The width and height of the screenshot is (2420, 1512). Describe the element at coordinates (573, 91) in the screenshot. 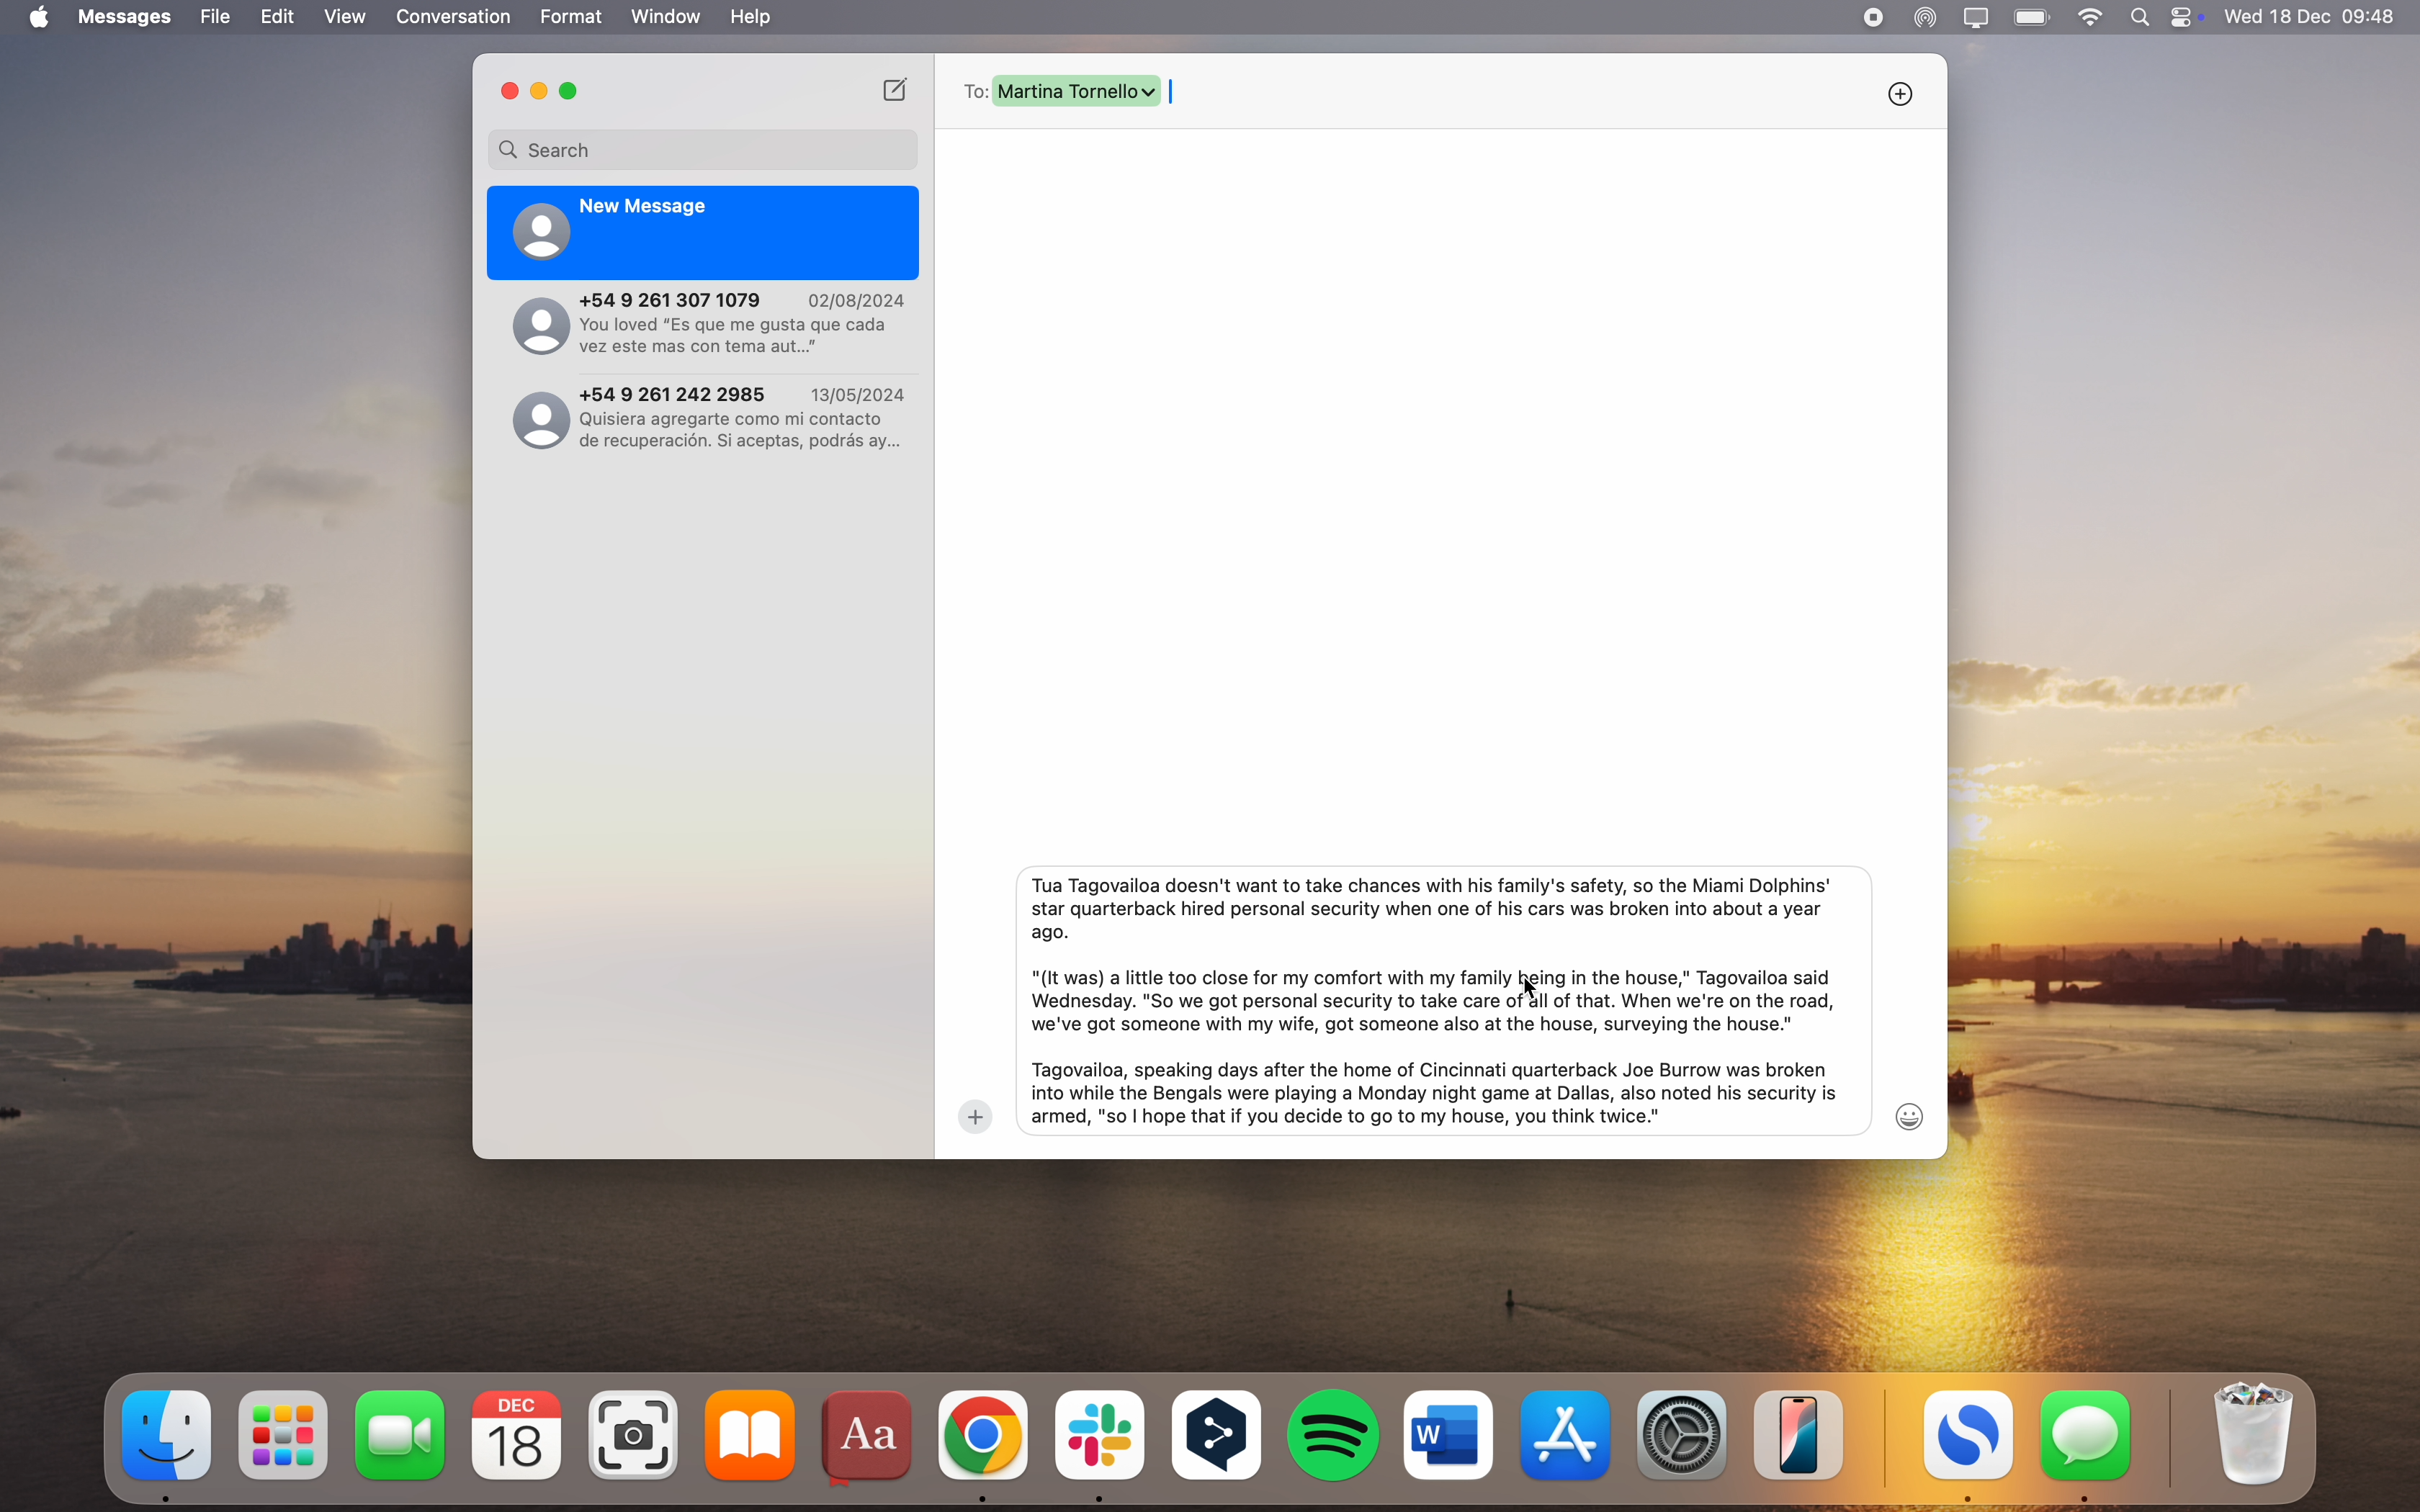

I see `maximize app` at that location.